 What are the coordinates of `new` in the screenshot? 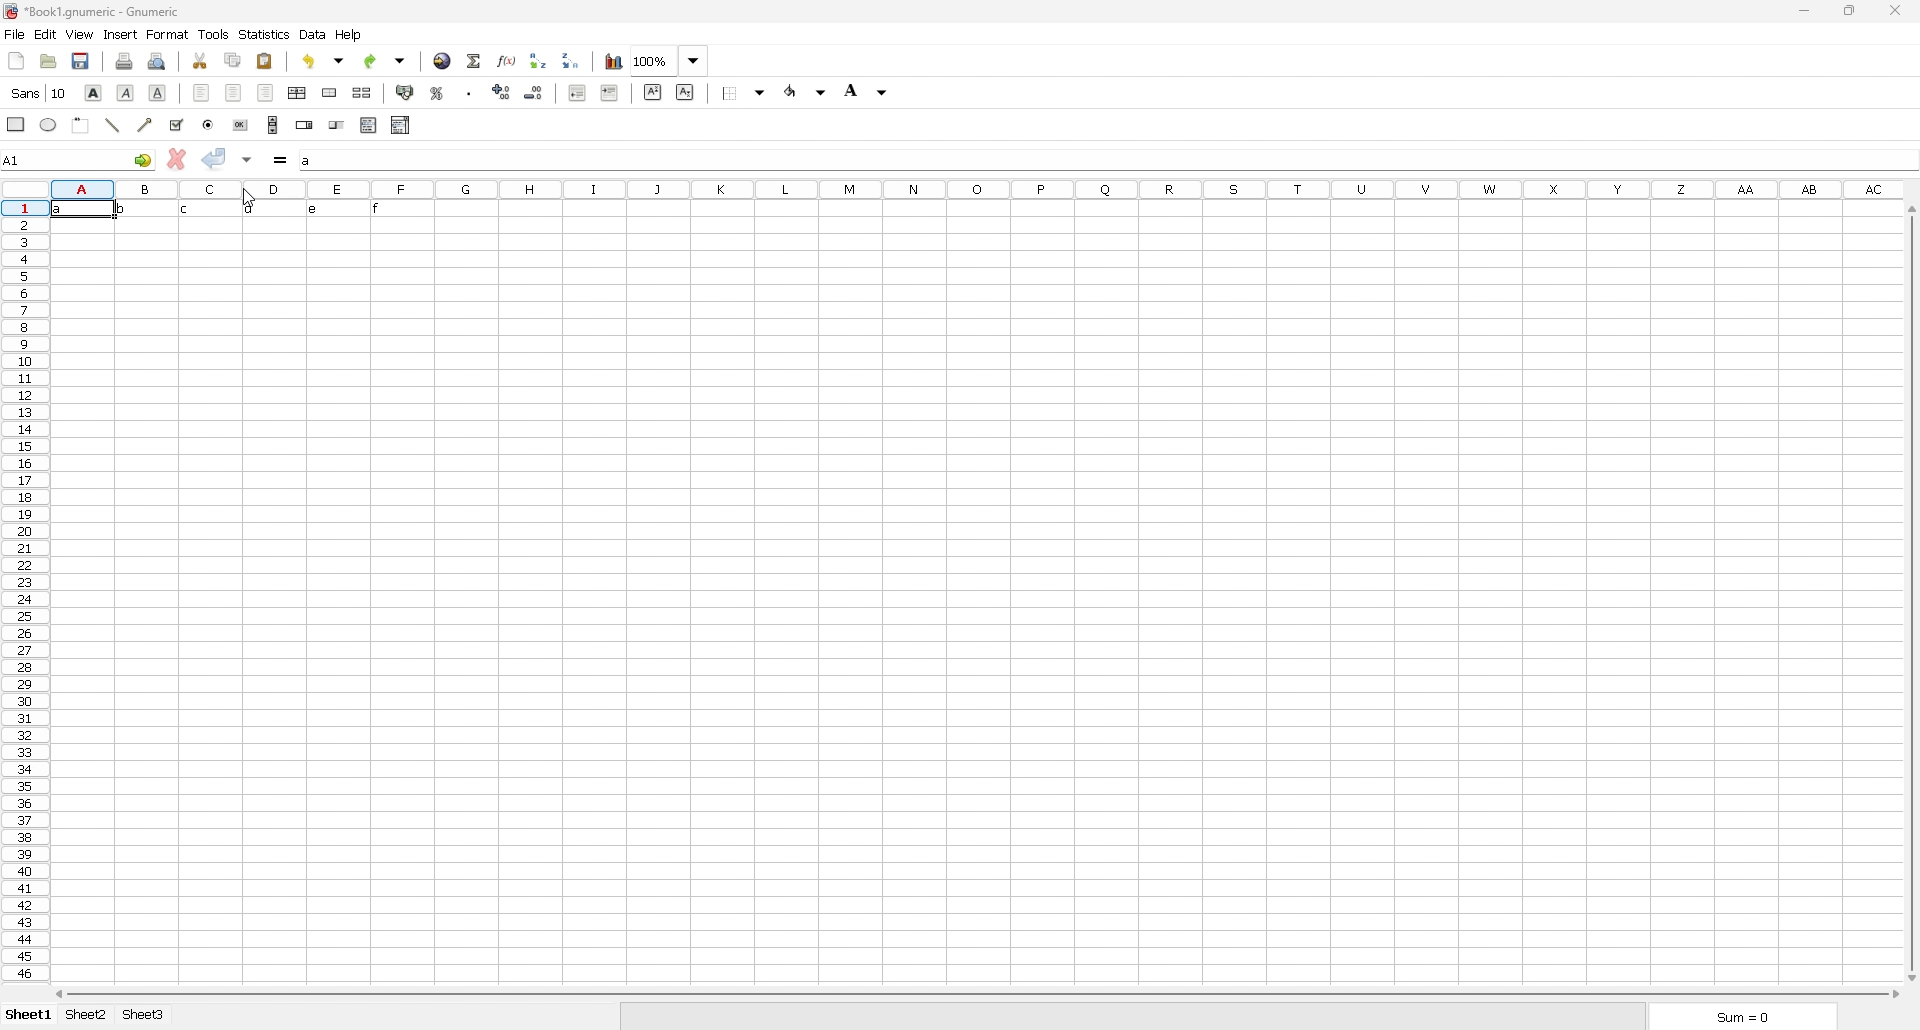 It's located at (16, 60).